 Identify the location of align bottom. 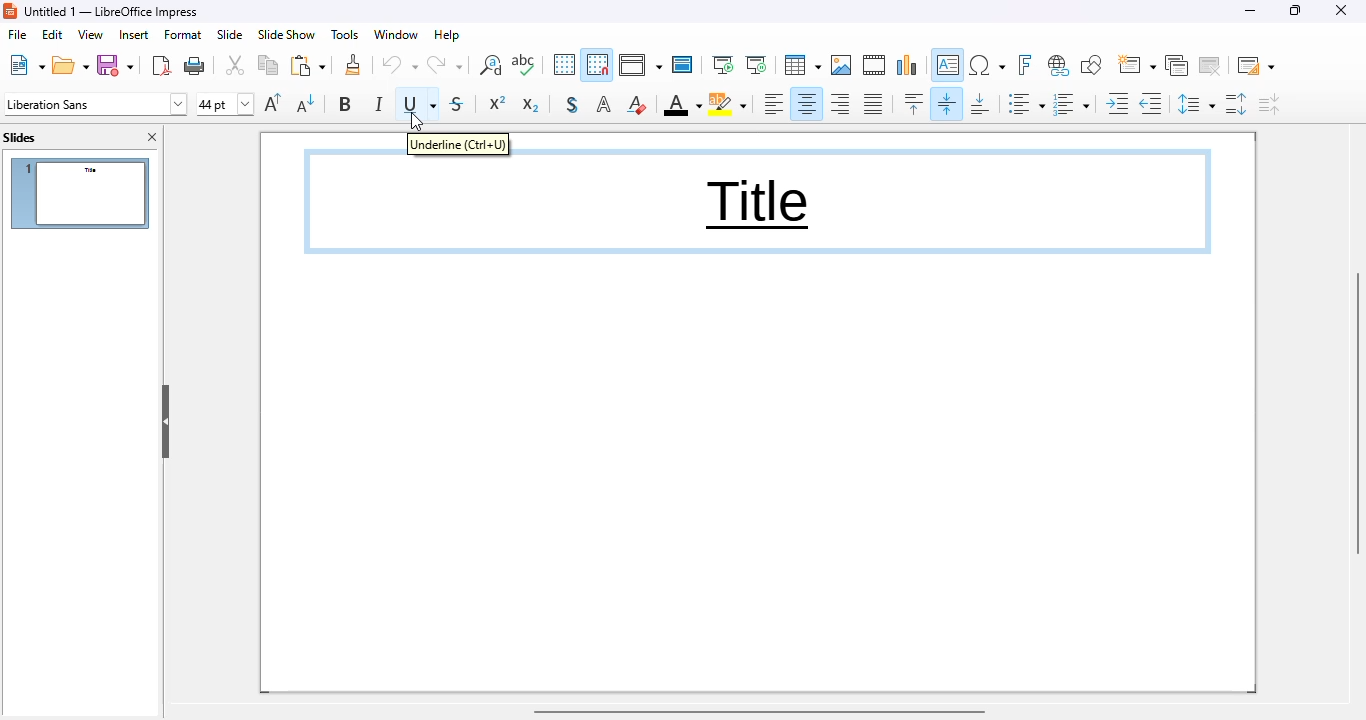
(980, 105).